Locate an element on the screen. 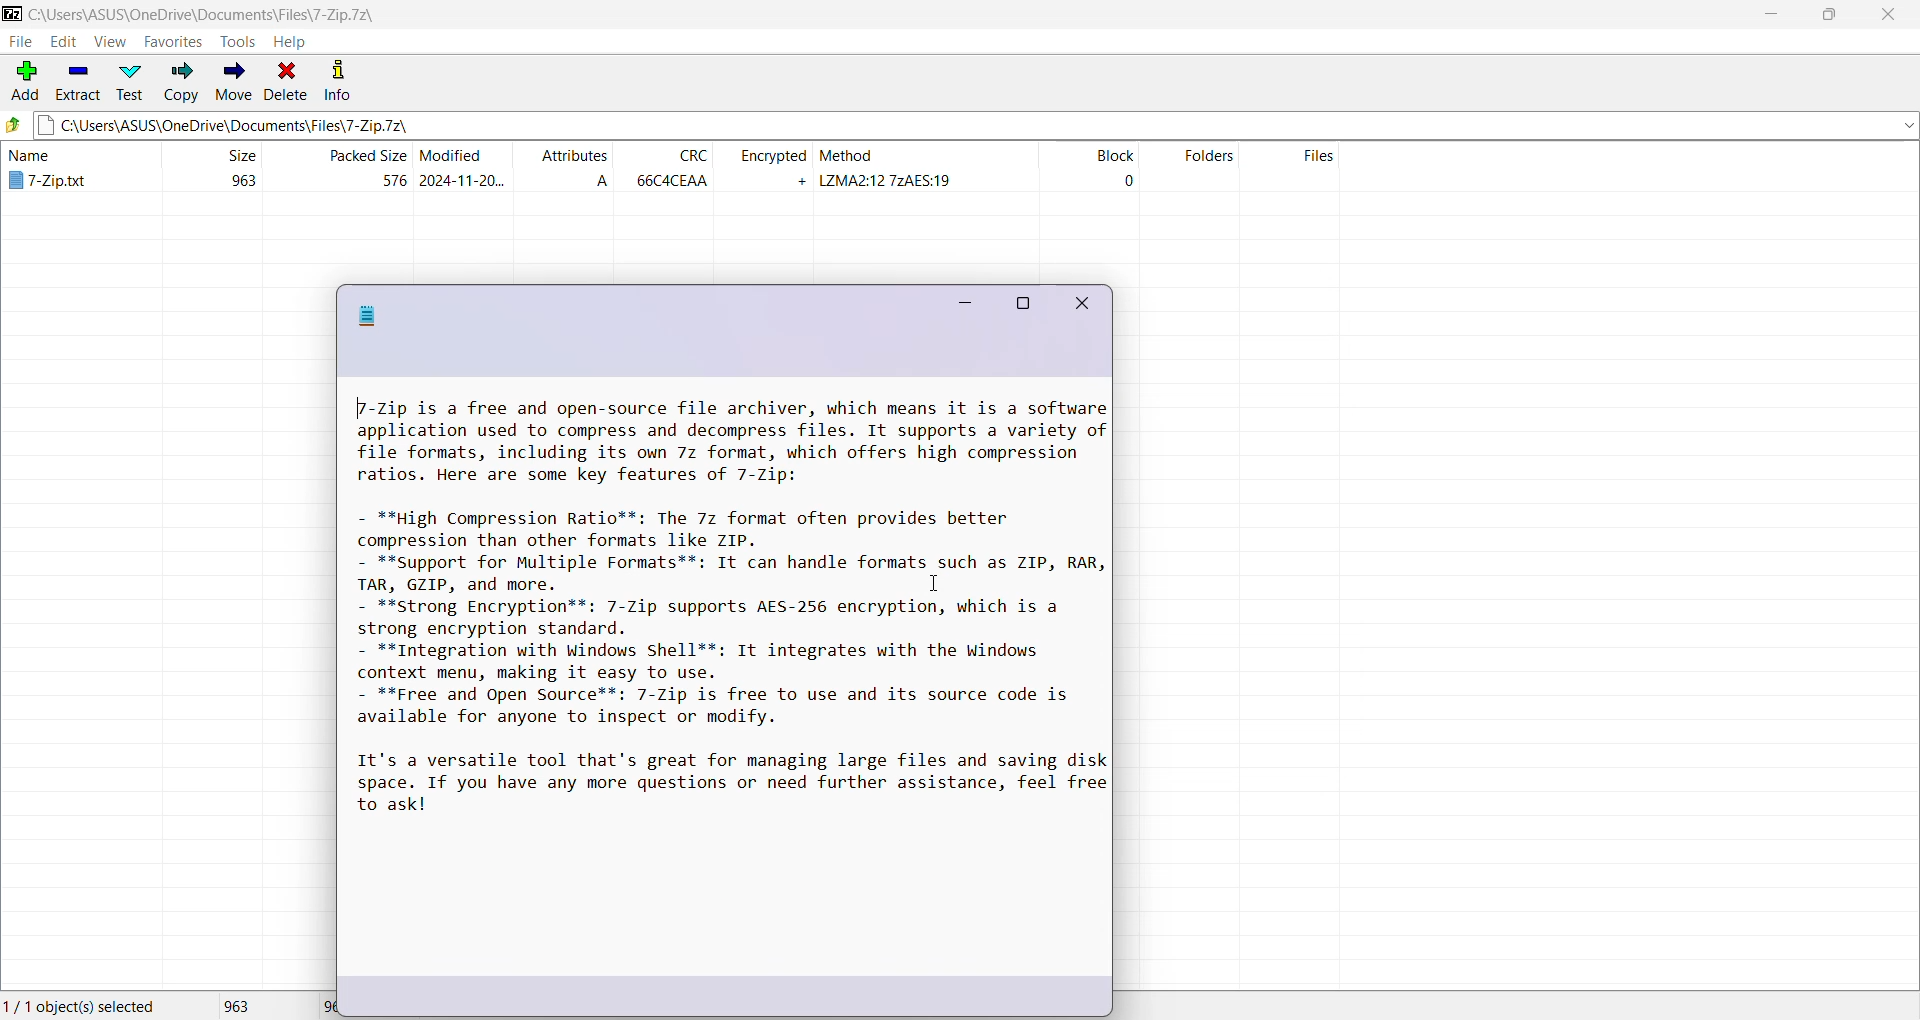 The image size is (1920, 1020). Tools is located at coordinates (240, 40).